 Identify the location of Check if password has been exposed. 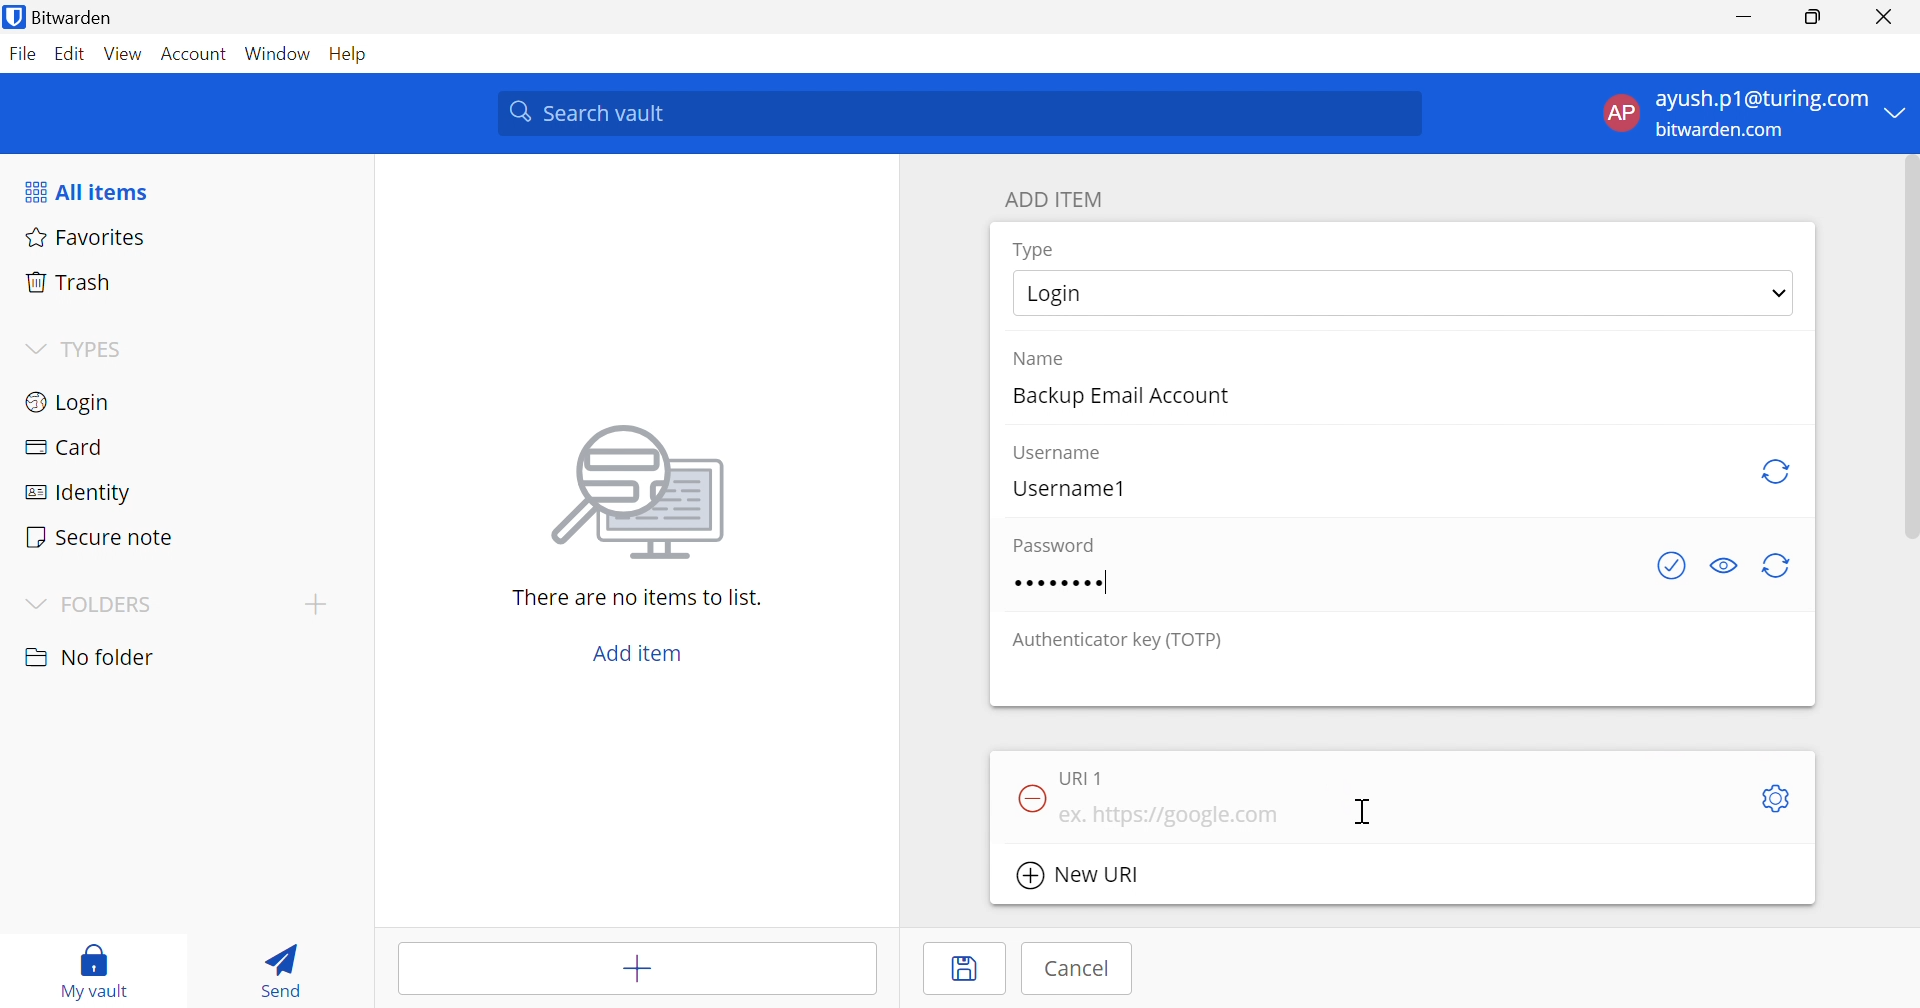
(1674, 566).